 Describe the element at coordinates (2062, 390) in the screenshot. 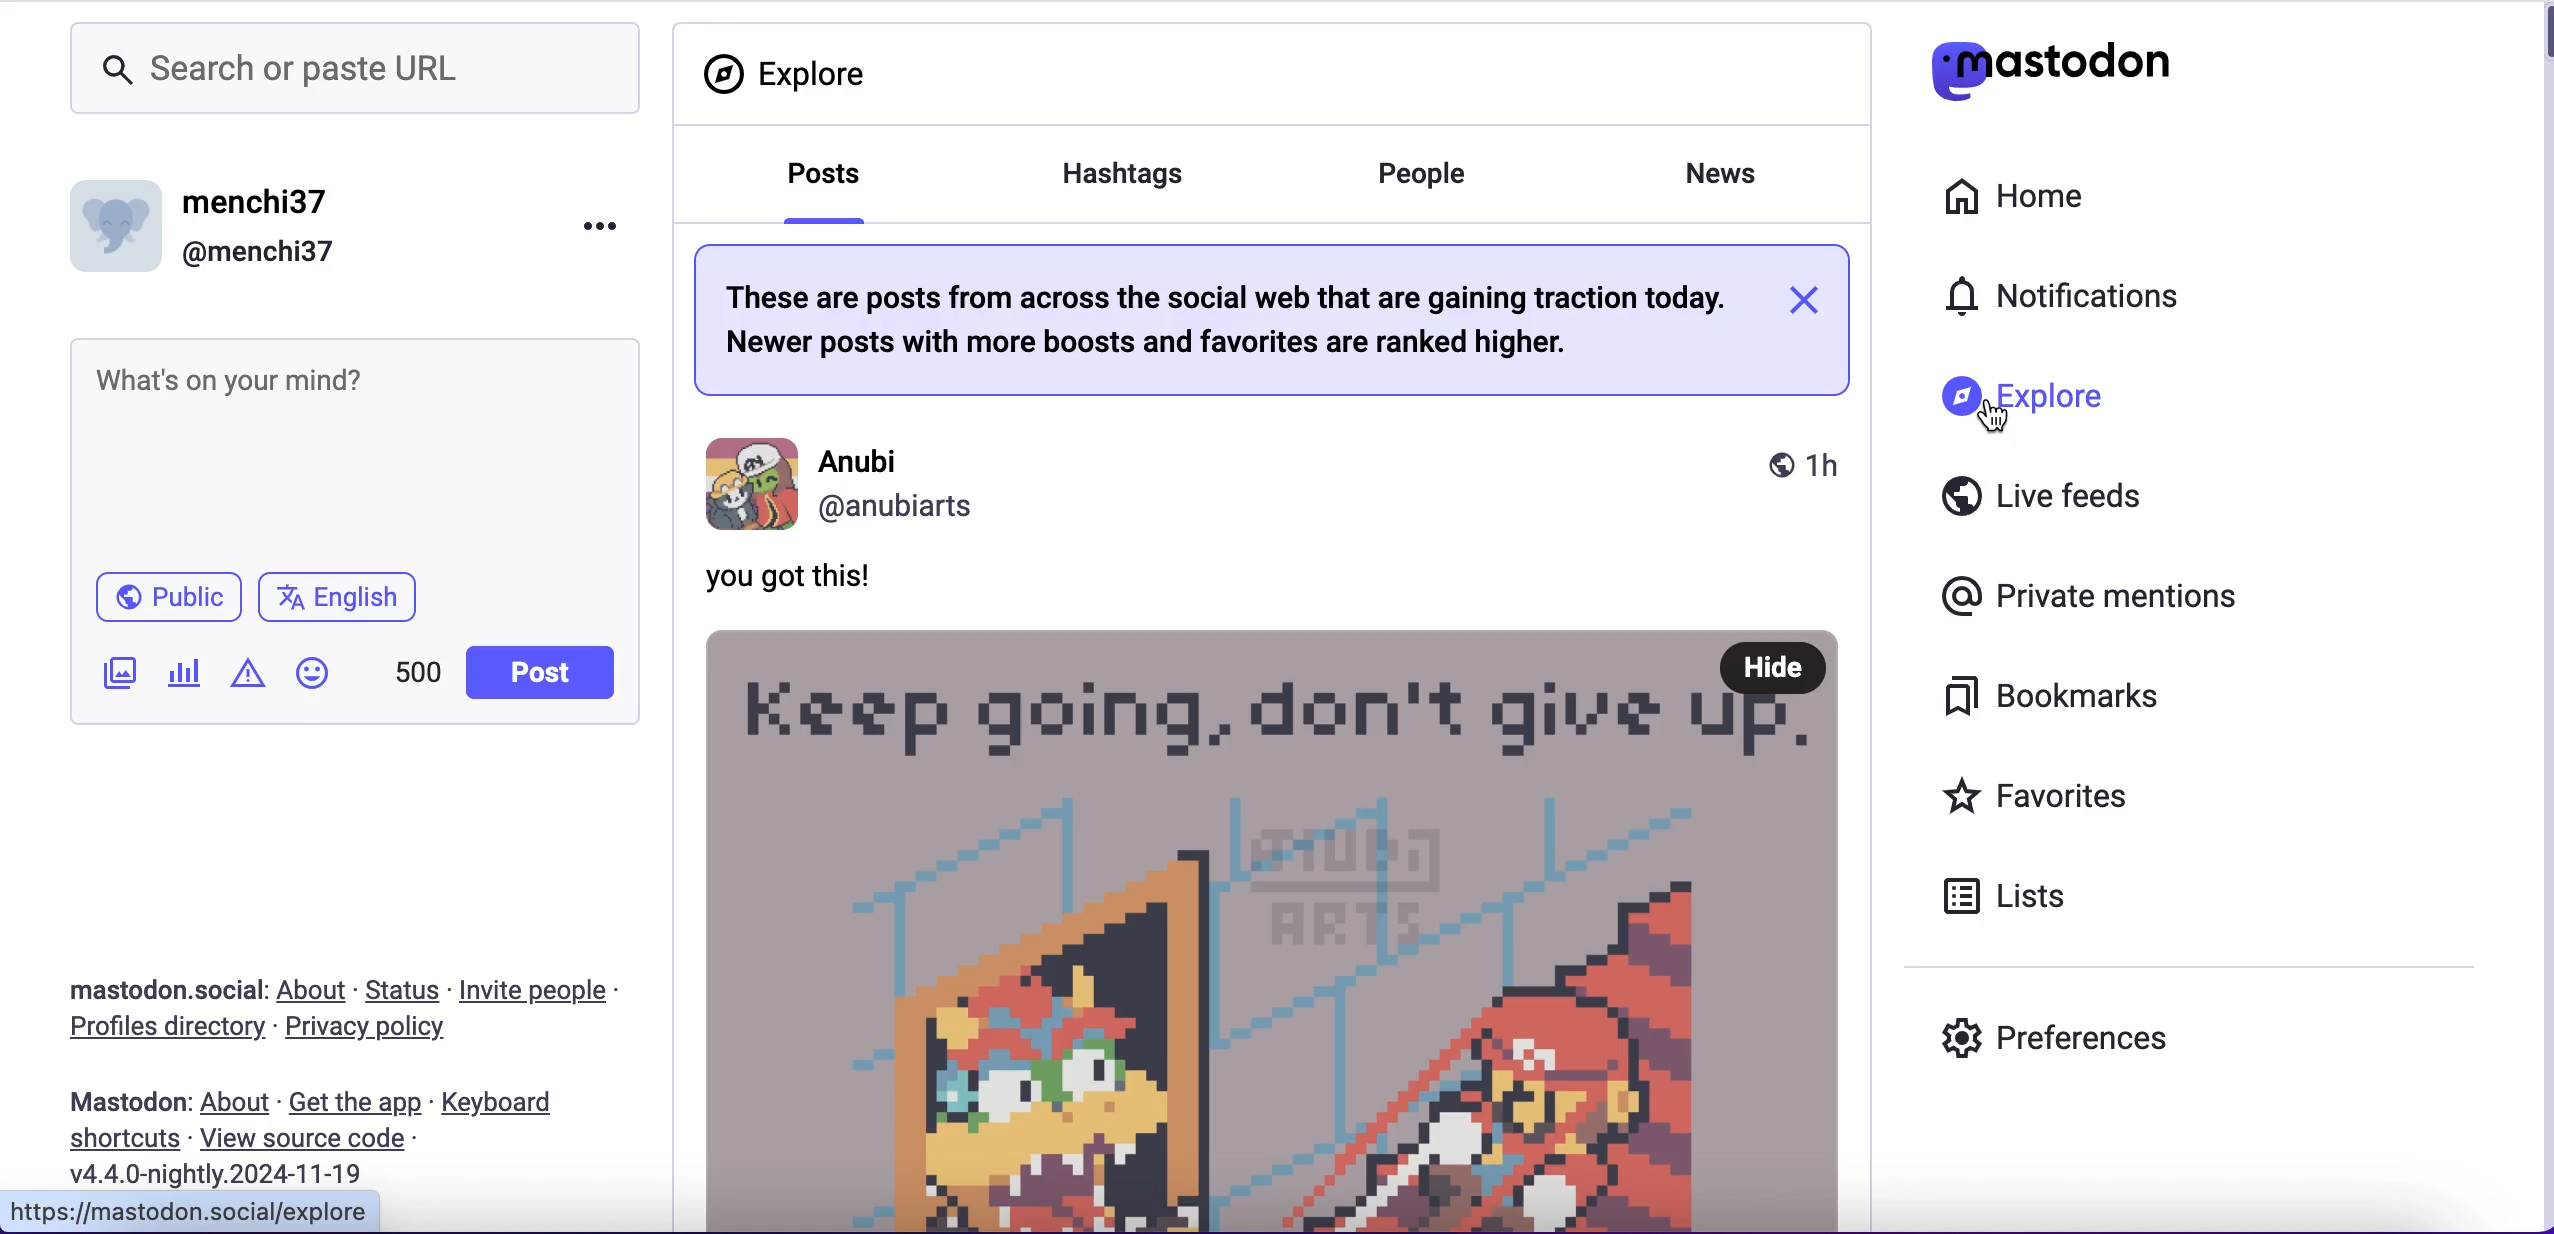

I see `explore` at that location.